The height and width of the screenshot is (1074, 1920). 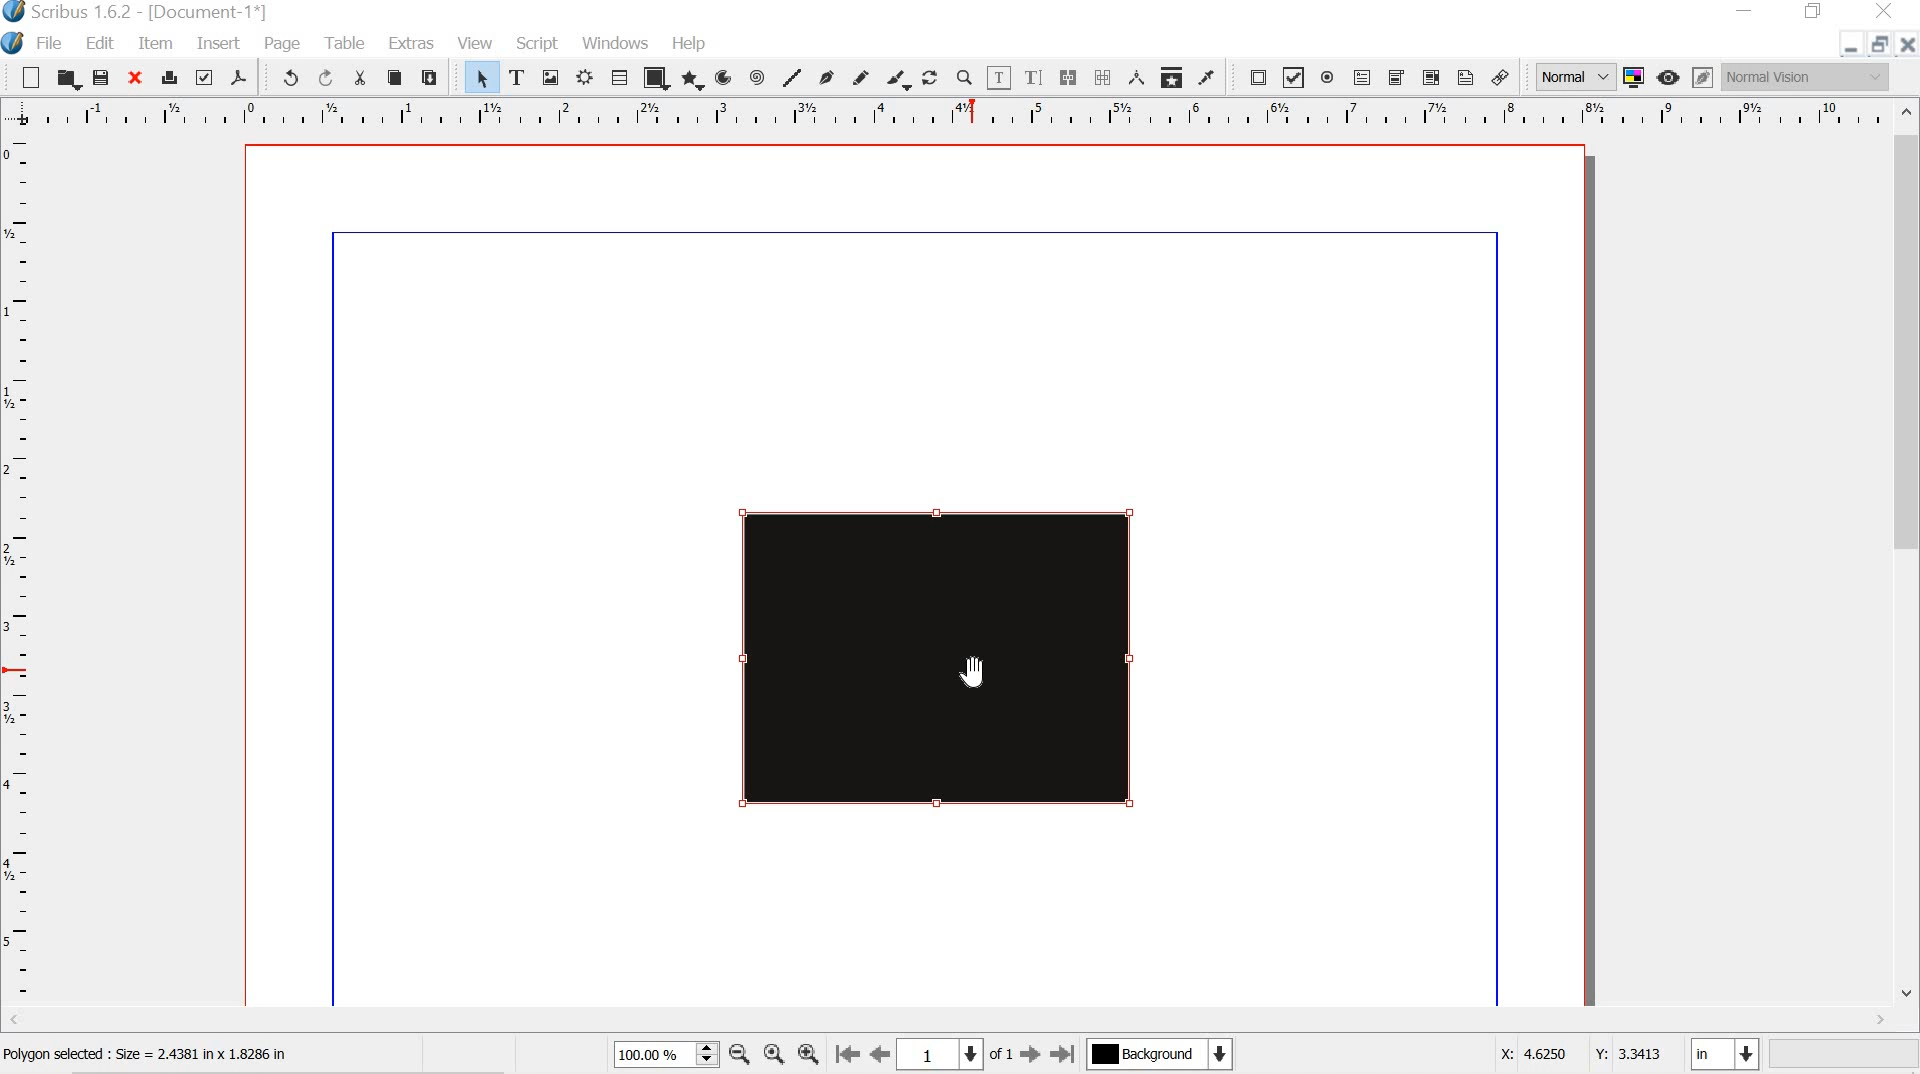 I want to click on of 1, so click(x=1001, y=1054).